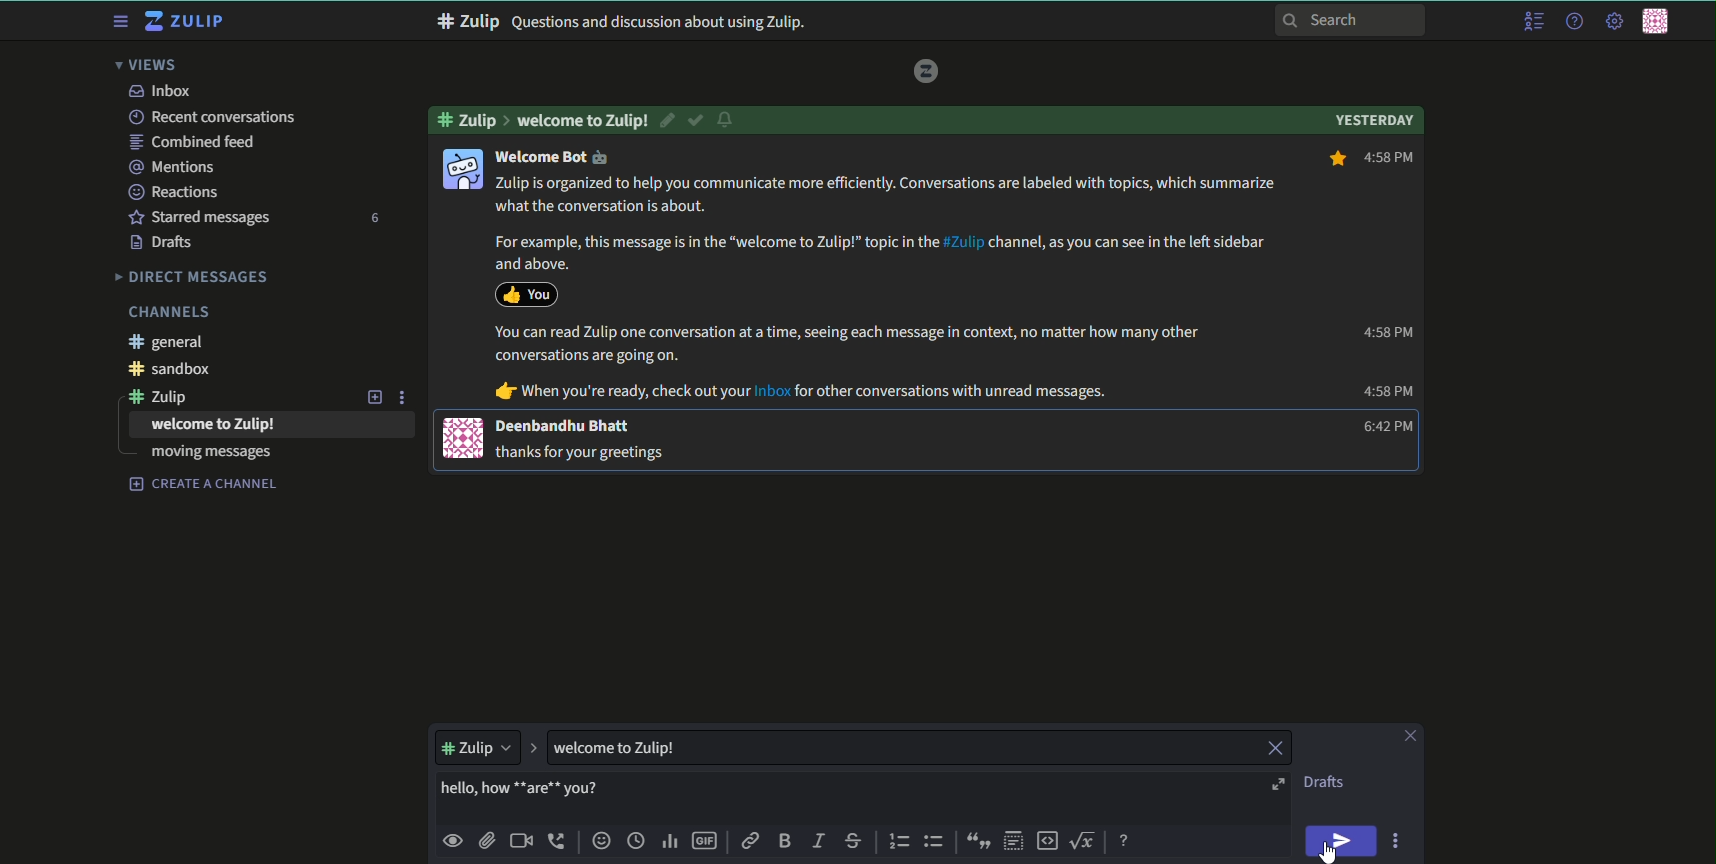 The width and height of the screenshot is (1716, 864). What do you see at coordinates (1408, 736) in the screenshot?
I see `close` at bounding box center [1408, 736].